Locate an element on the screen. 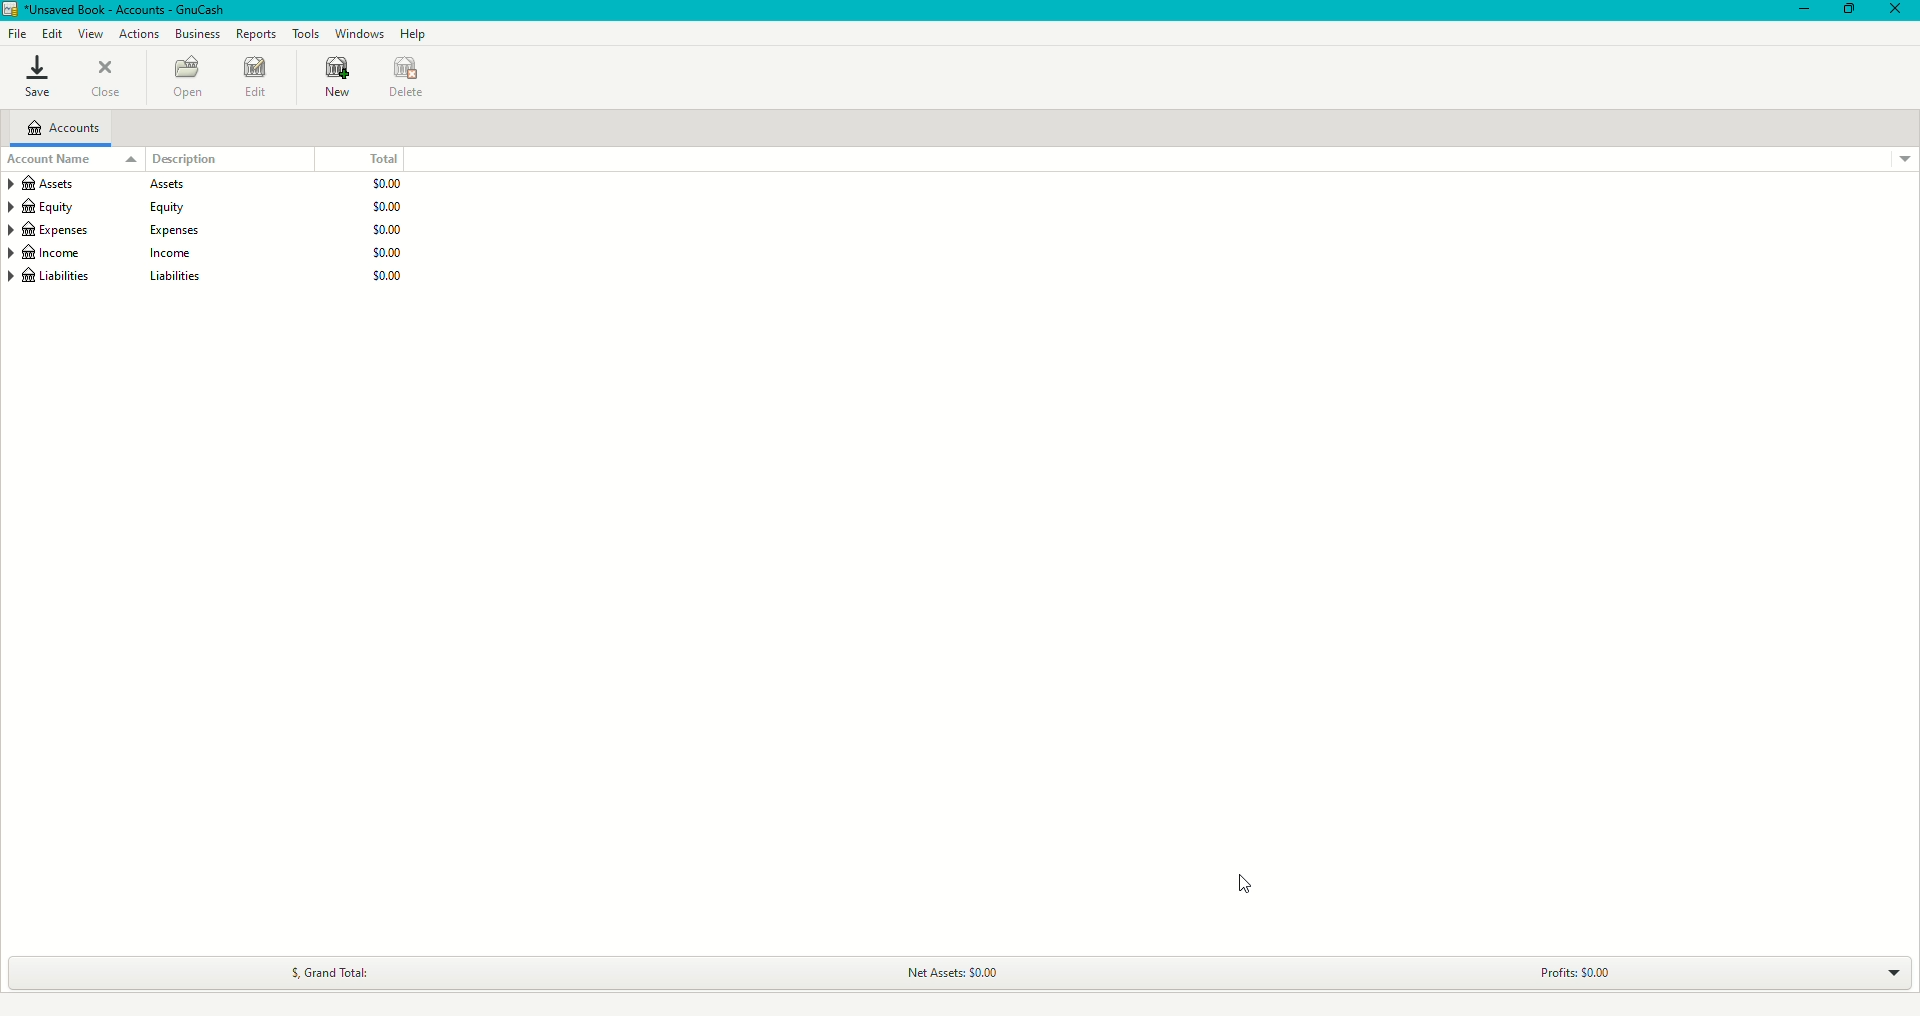 The image size is (1920, 1016). Unnamed Book - Accounts - GnuCash is located at coordinates (121, 10).